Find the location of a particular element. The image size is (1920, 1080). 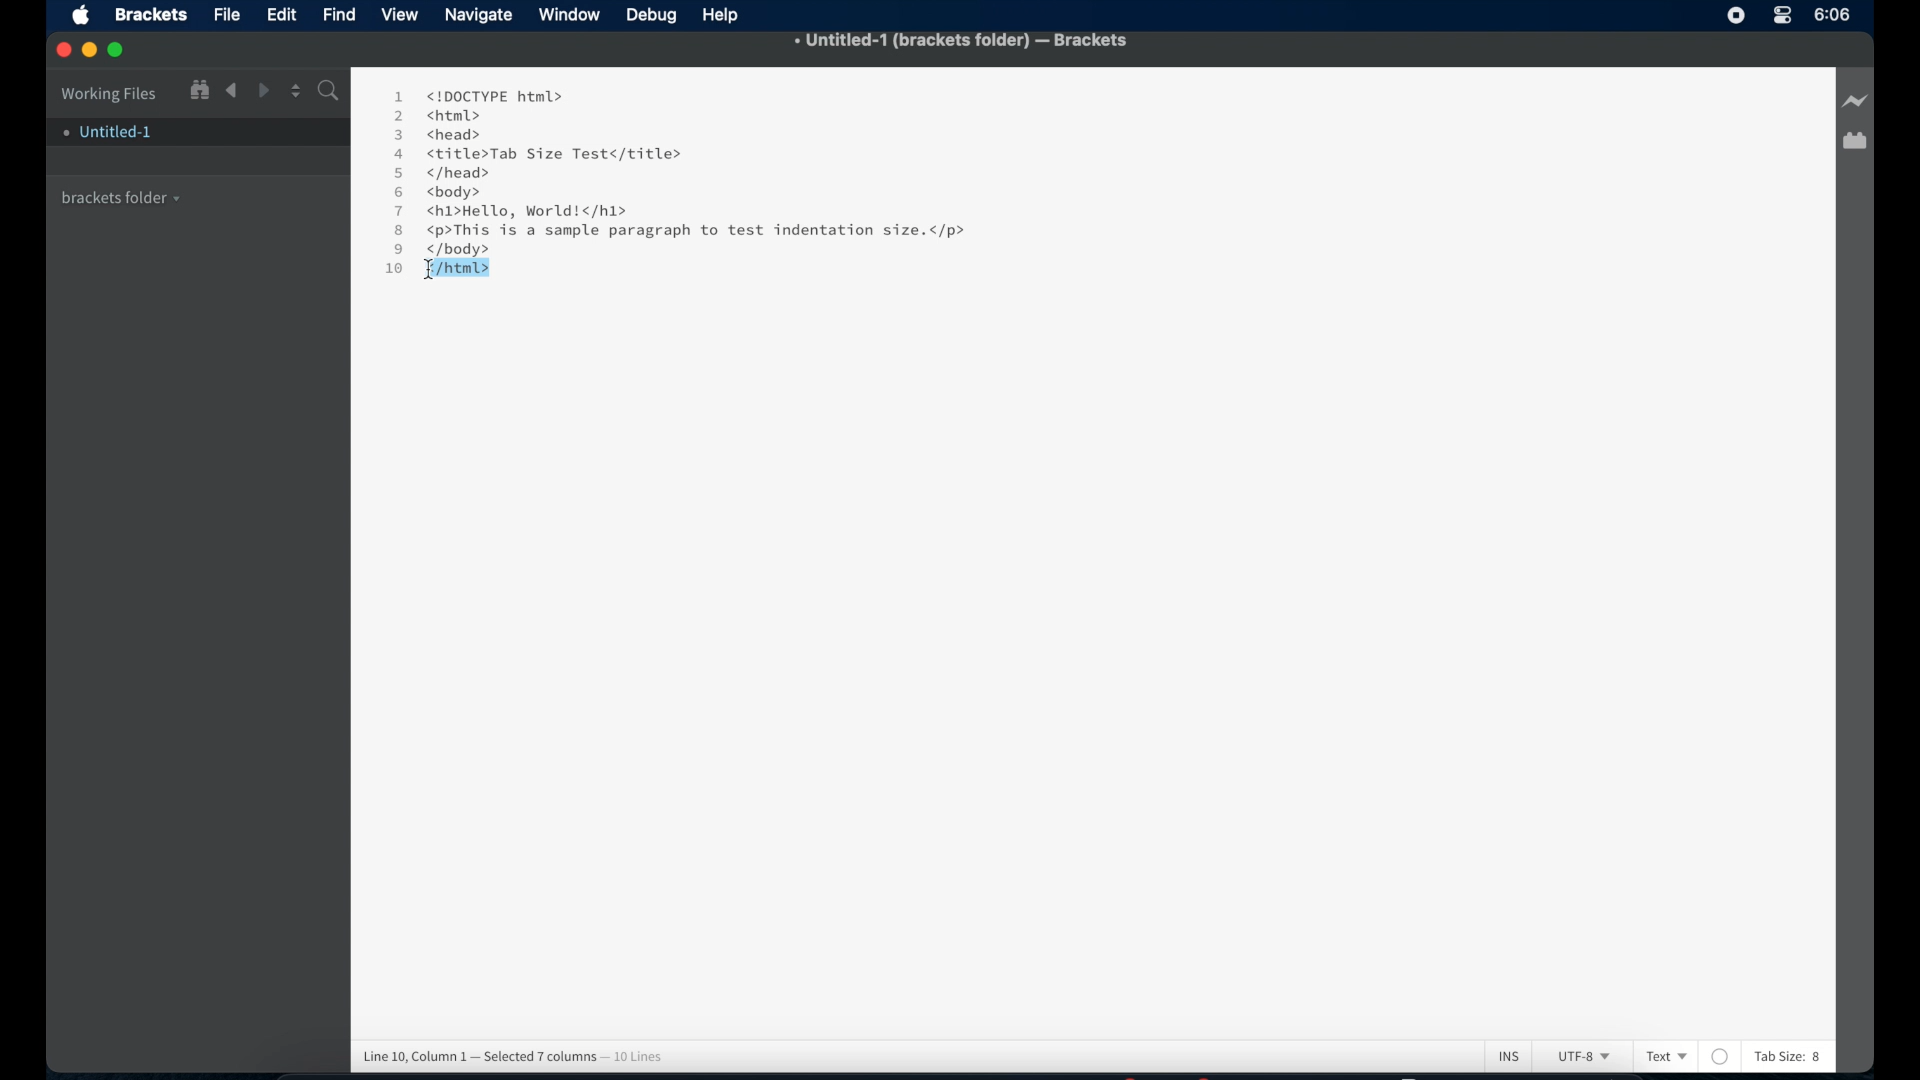

9 </body> is located at coordinates (438, 250).